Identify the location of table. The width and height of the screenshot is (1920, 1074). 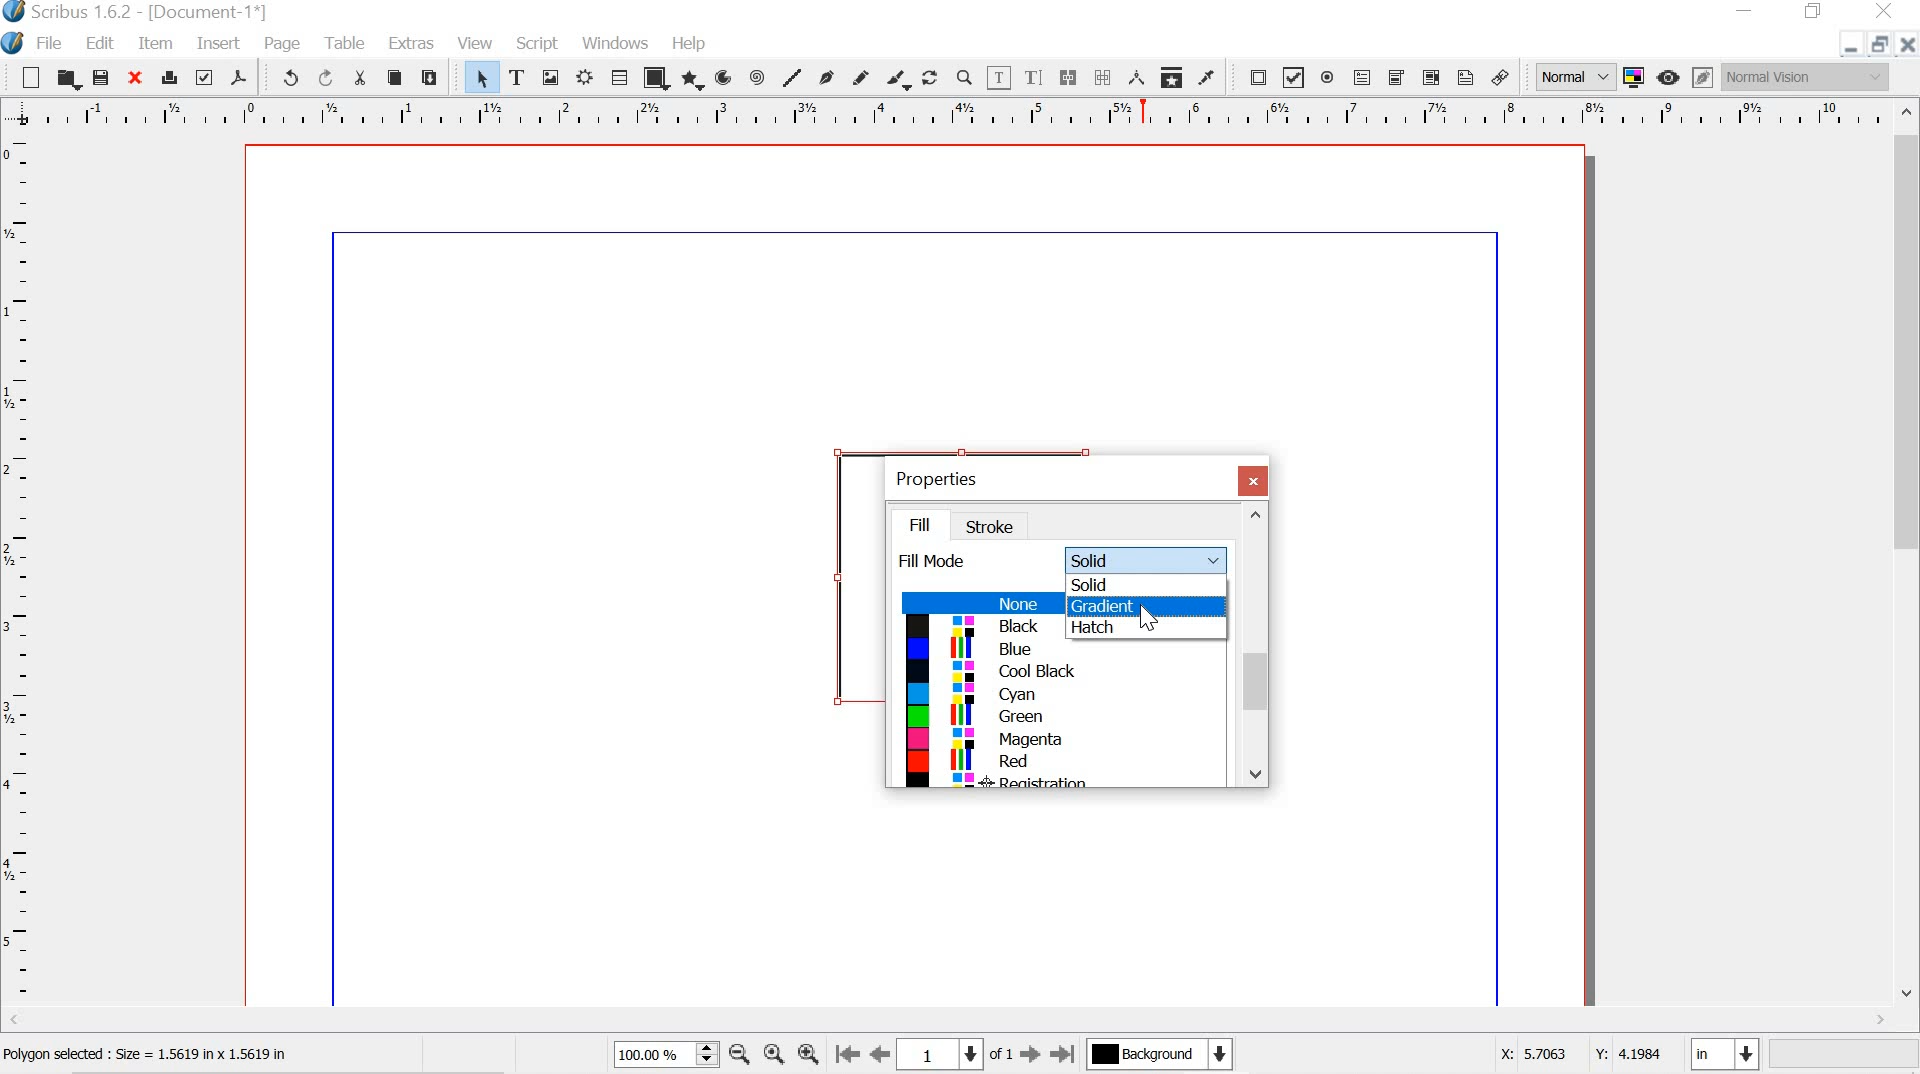
(619, 77).